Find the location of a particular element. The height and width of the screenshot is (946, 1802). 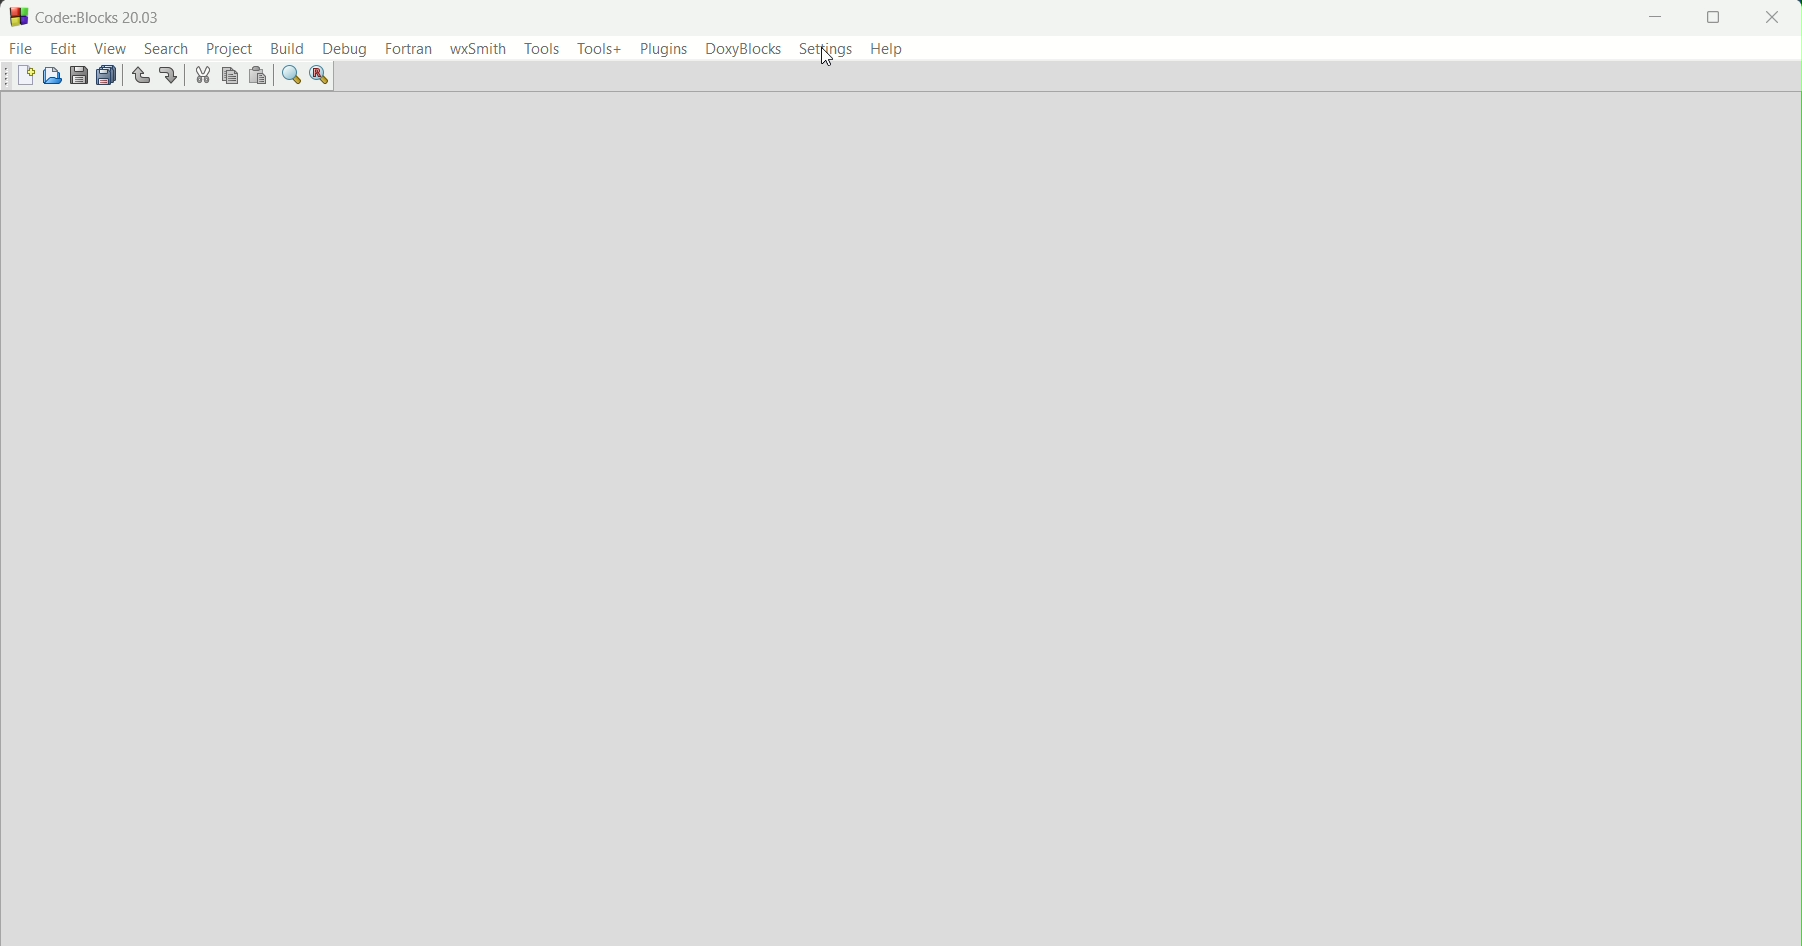

fullscreen is located at coordinates (1713, 18).